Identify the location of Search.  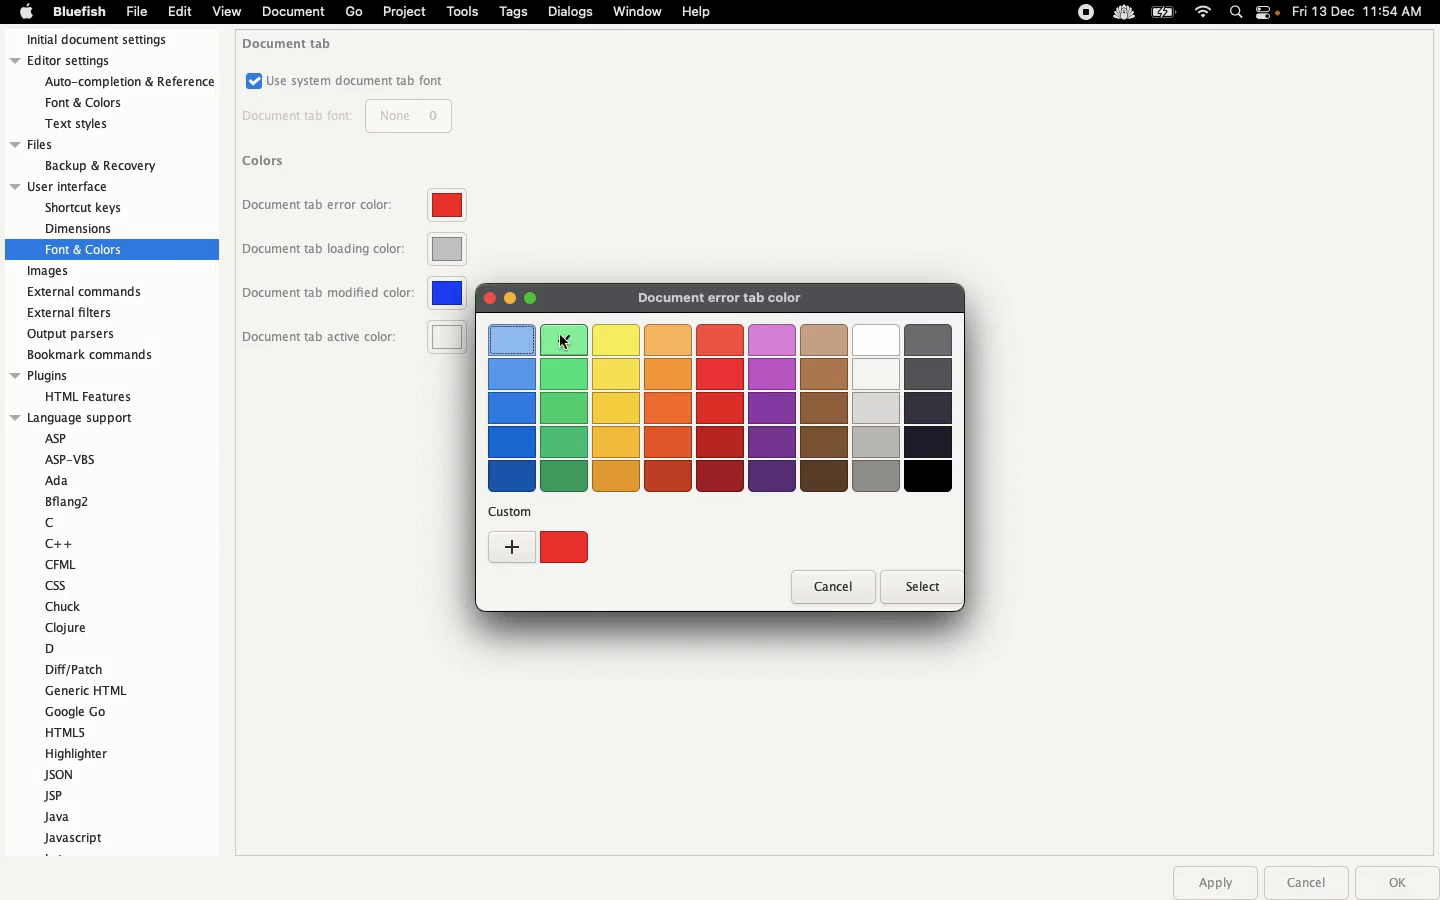
(1237, 14).